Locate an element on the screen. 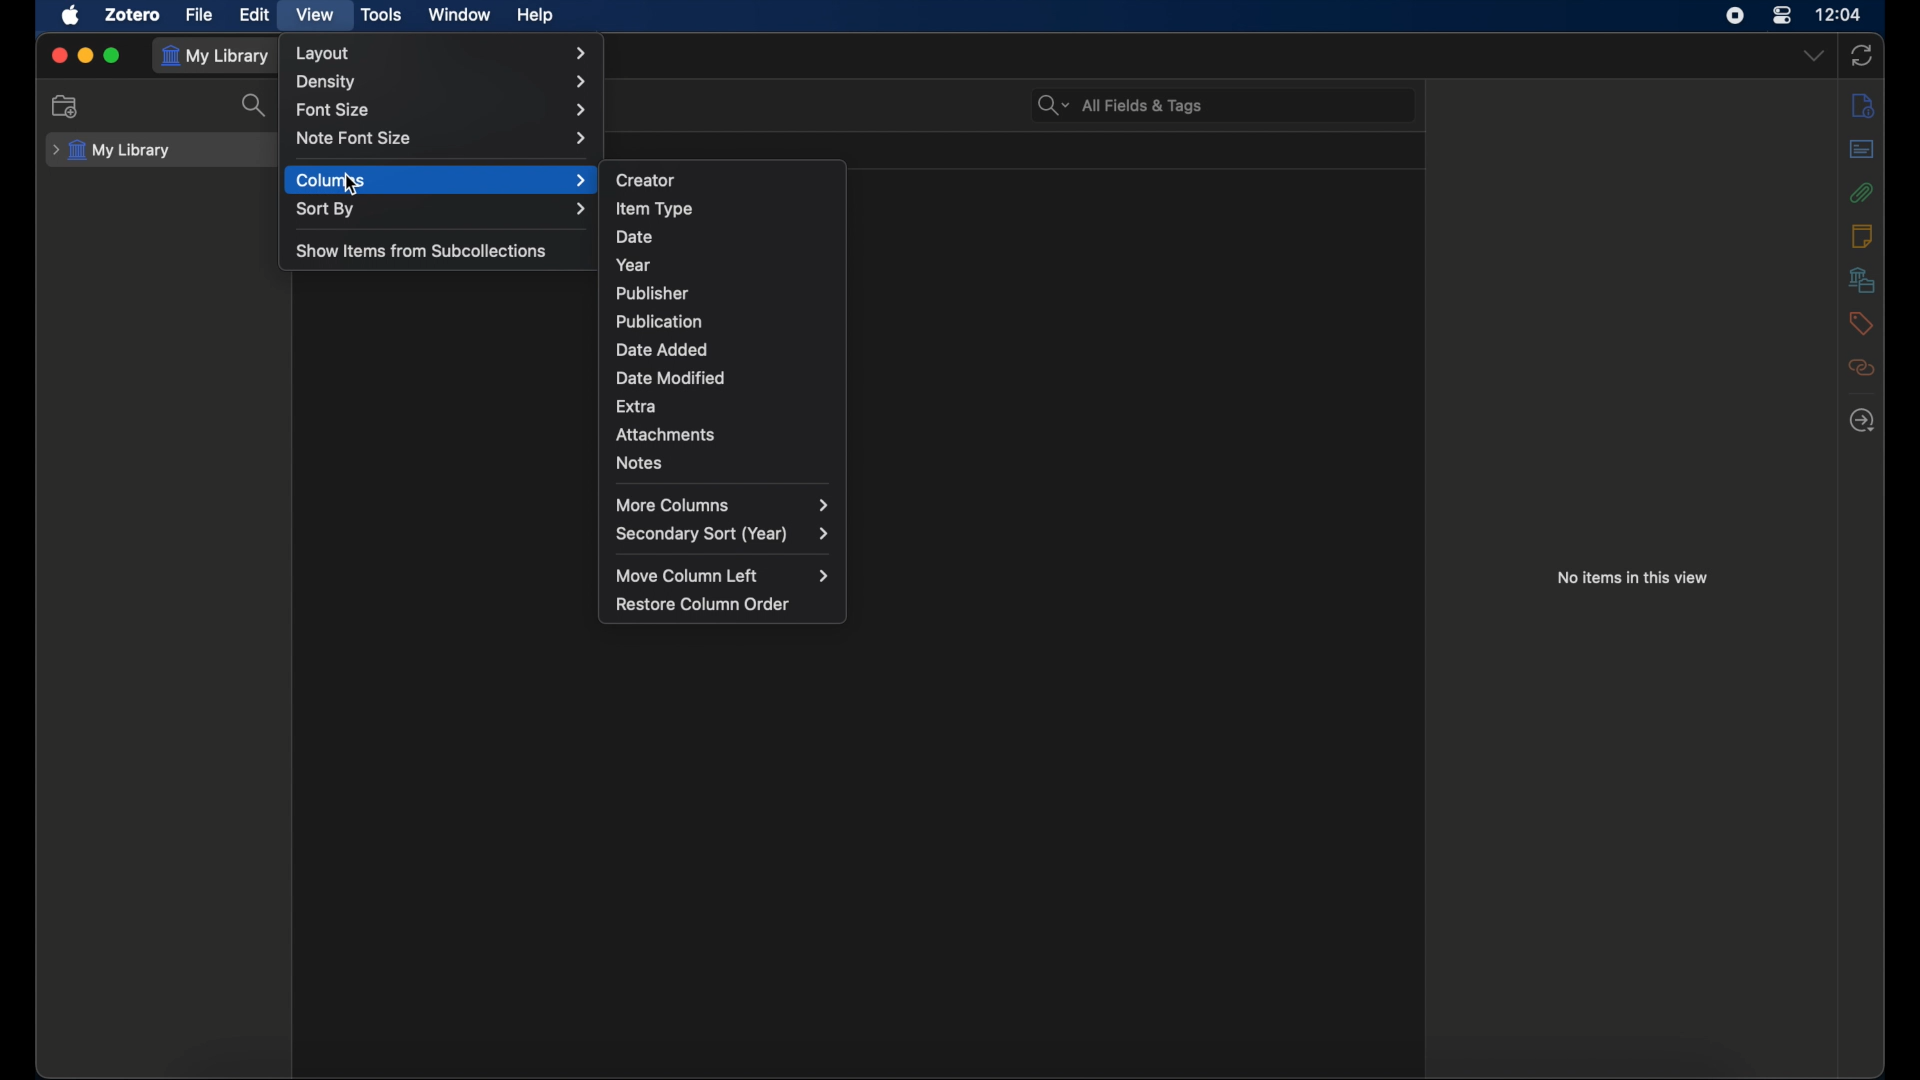 This screenshot has width=1920, height=1080. attachments is located at coordinates (665, 434).